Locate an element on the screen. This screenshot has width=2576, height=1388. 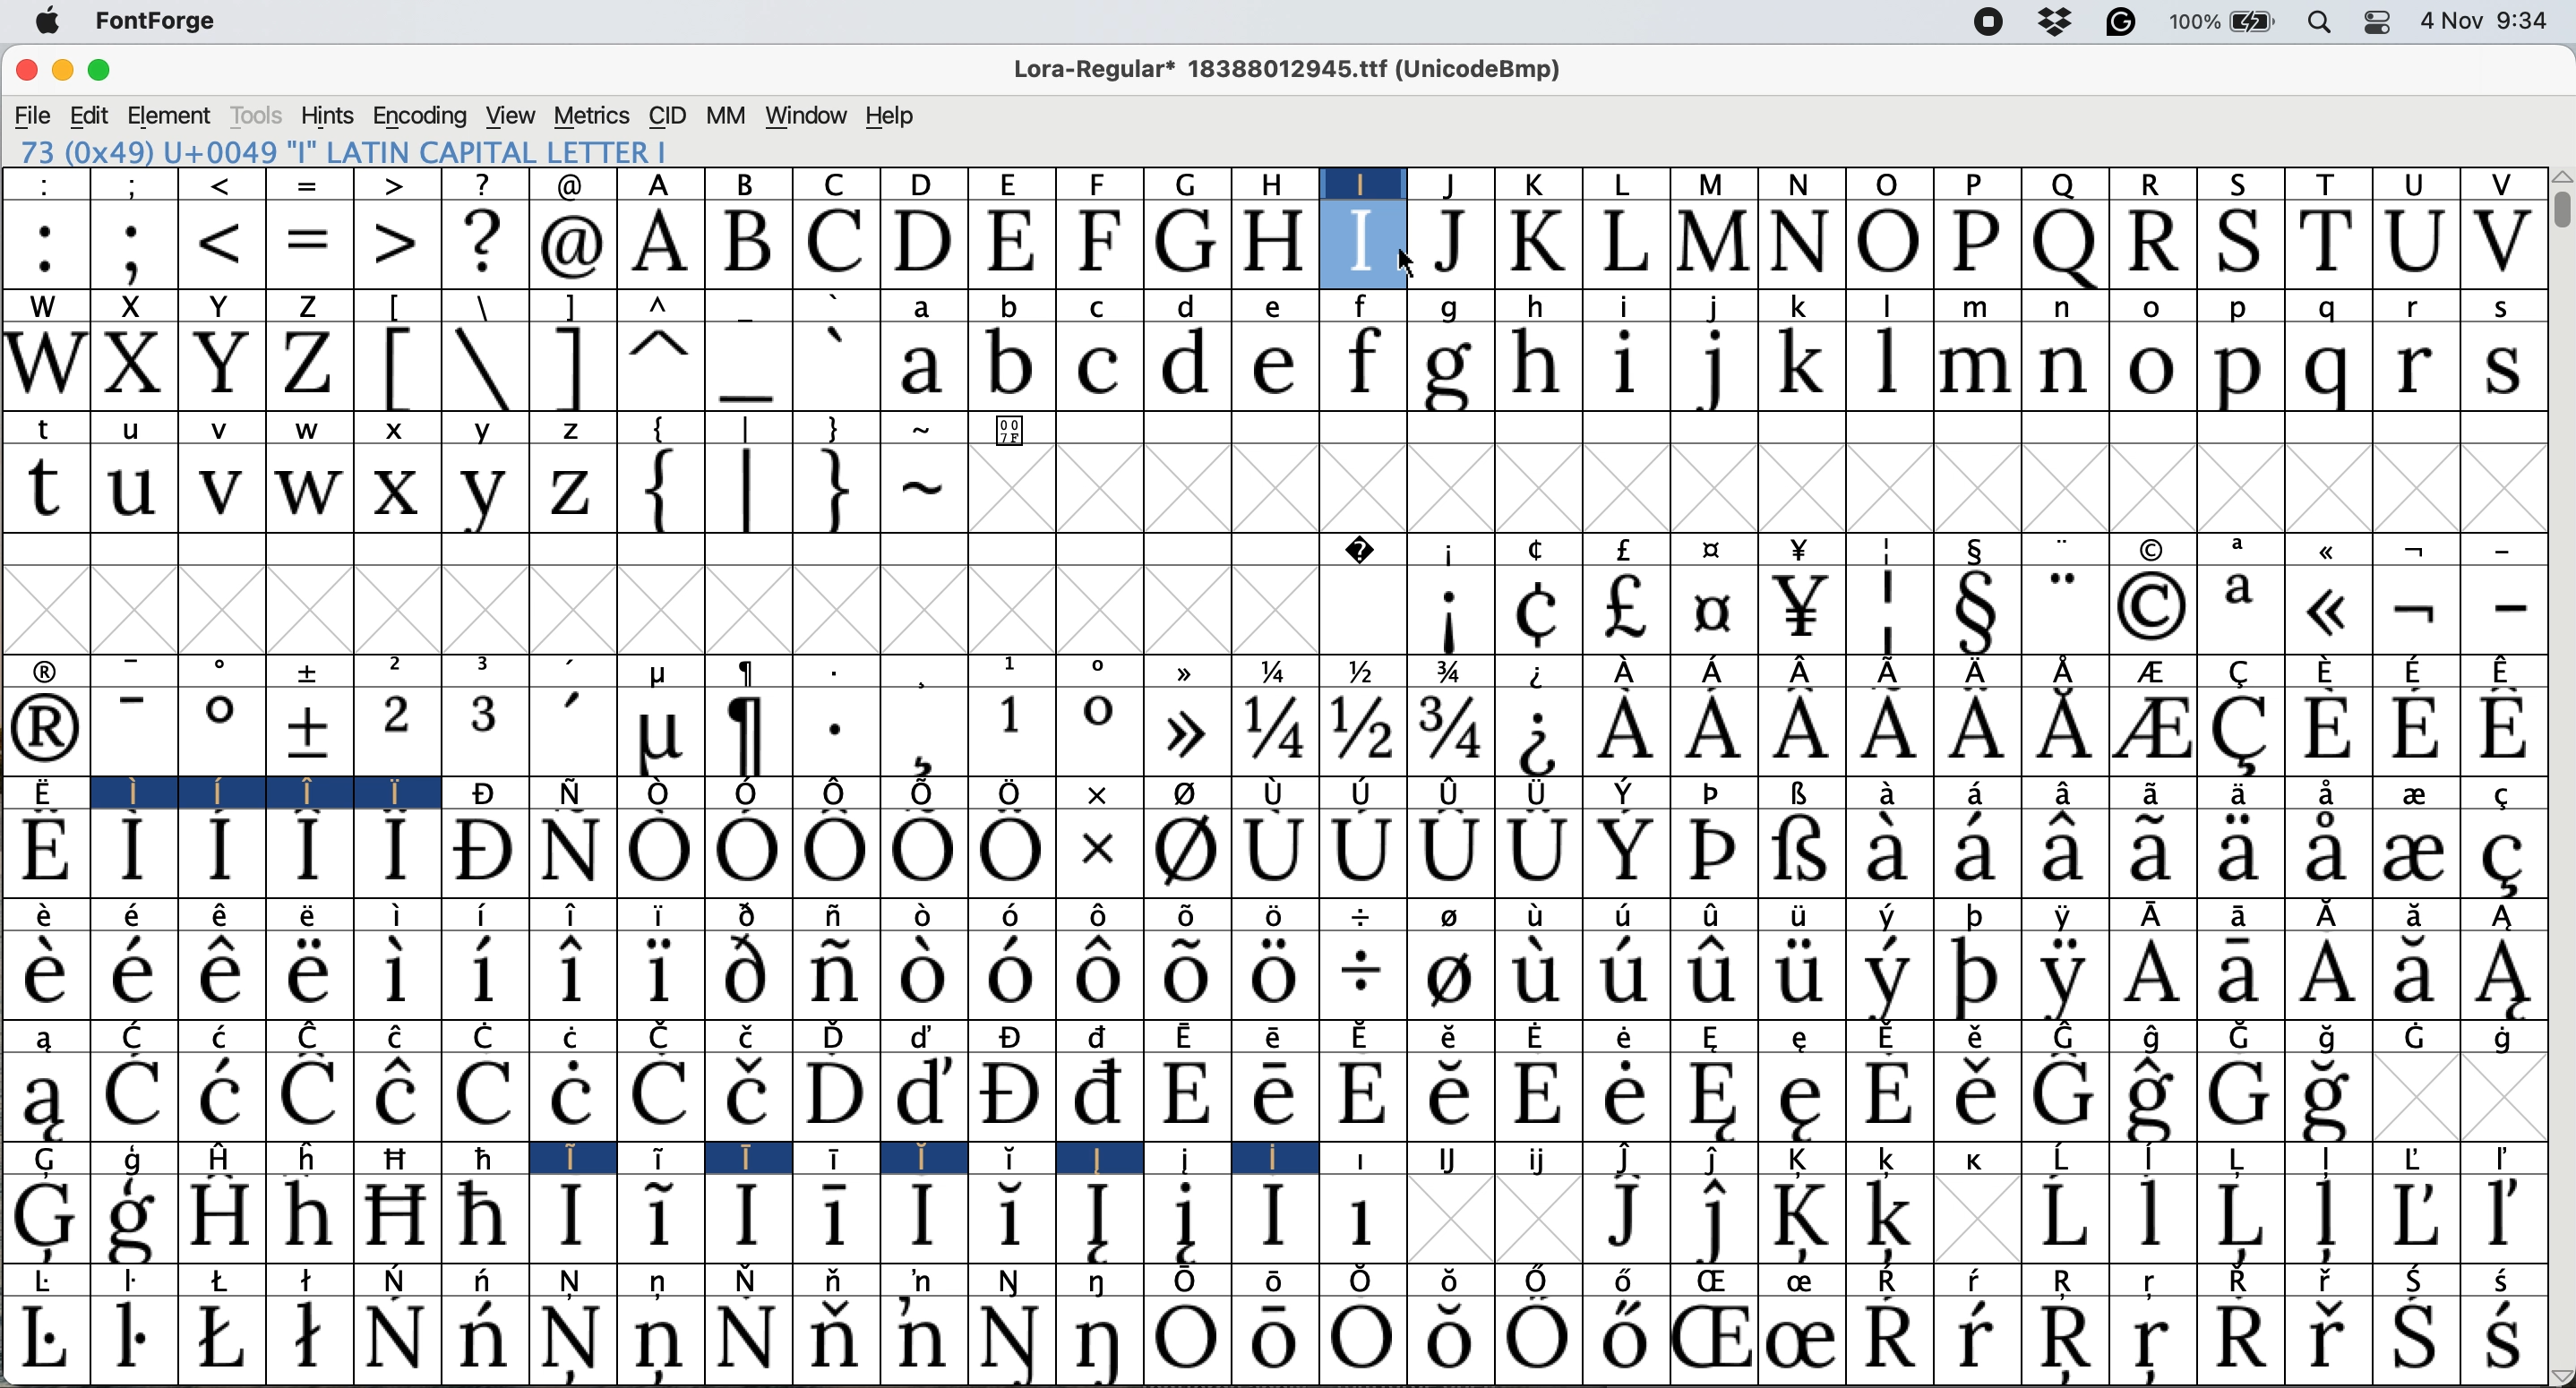
k is located at coordinates (1797, 307).